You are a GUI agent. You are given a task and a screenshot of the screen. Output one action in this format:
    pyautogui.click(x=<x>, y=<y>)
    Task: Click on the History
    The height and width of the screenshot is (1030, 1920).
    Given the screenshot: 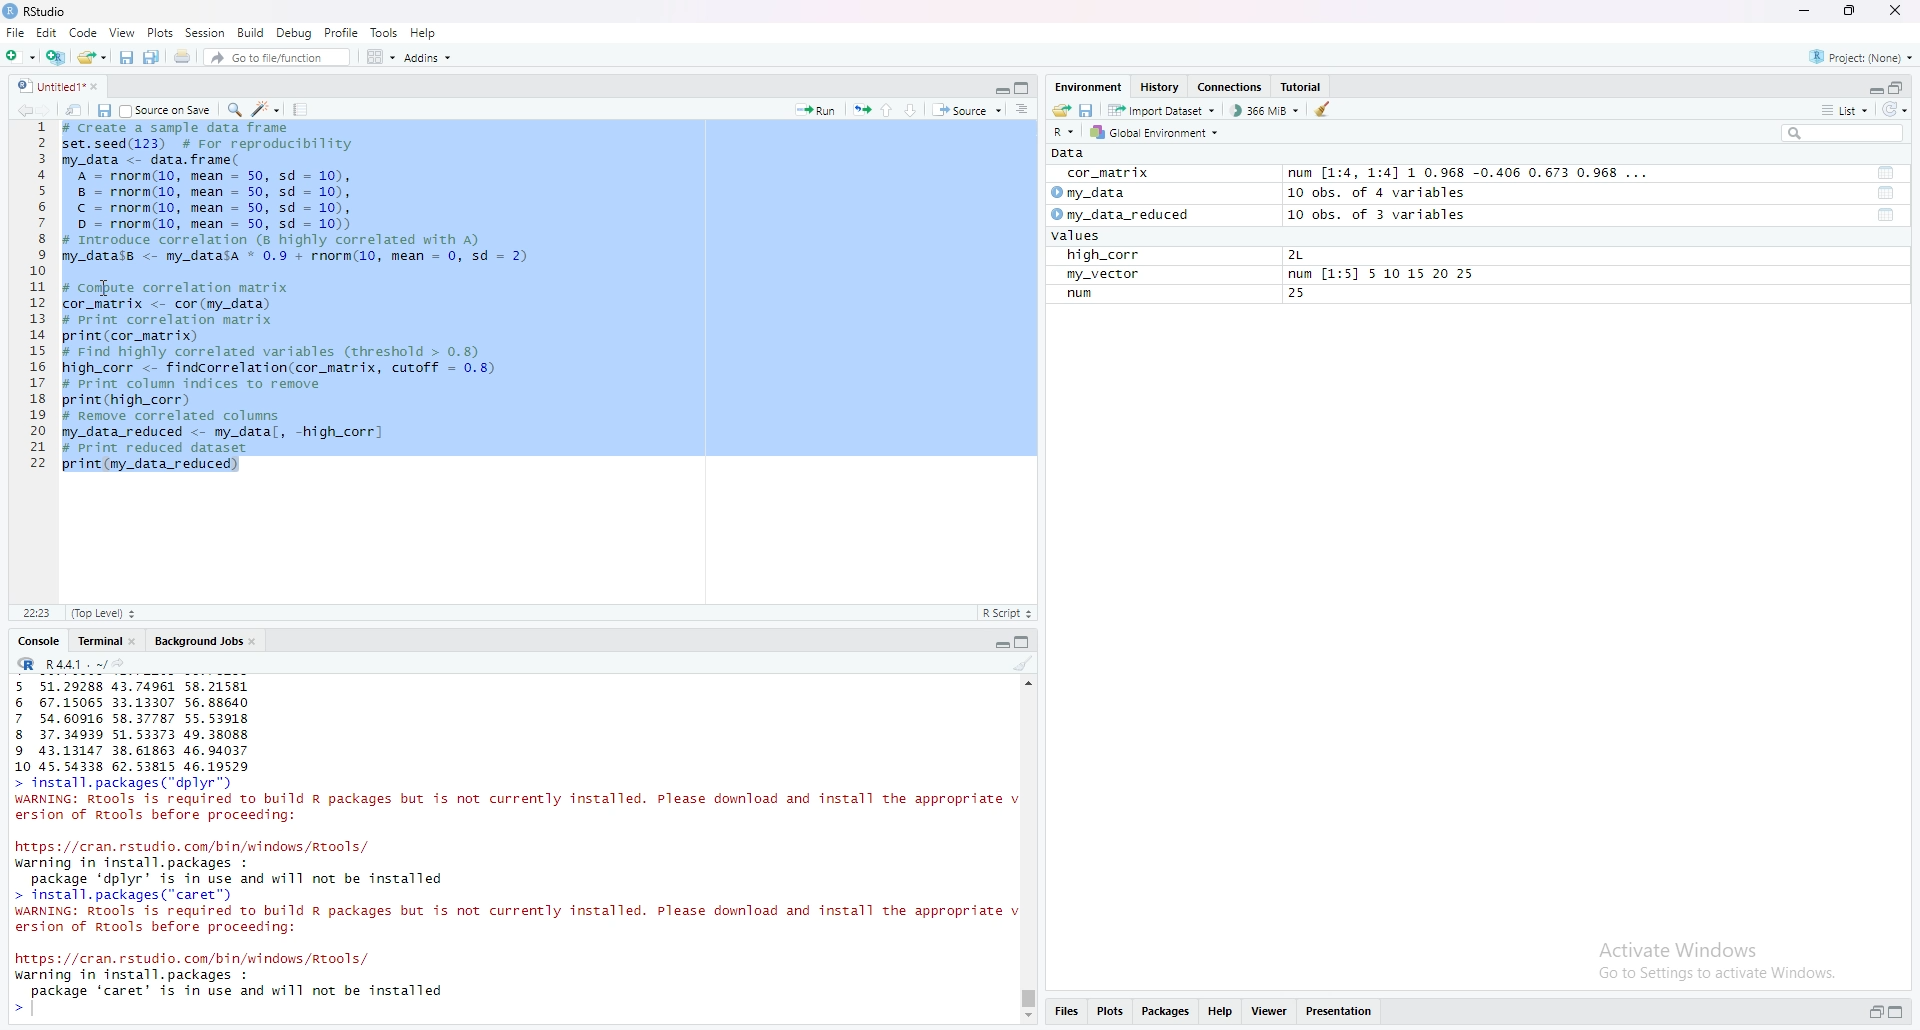 What is the action you would take?
    pyautogui.click(x=1161, y=85)
    